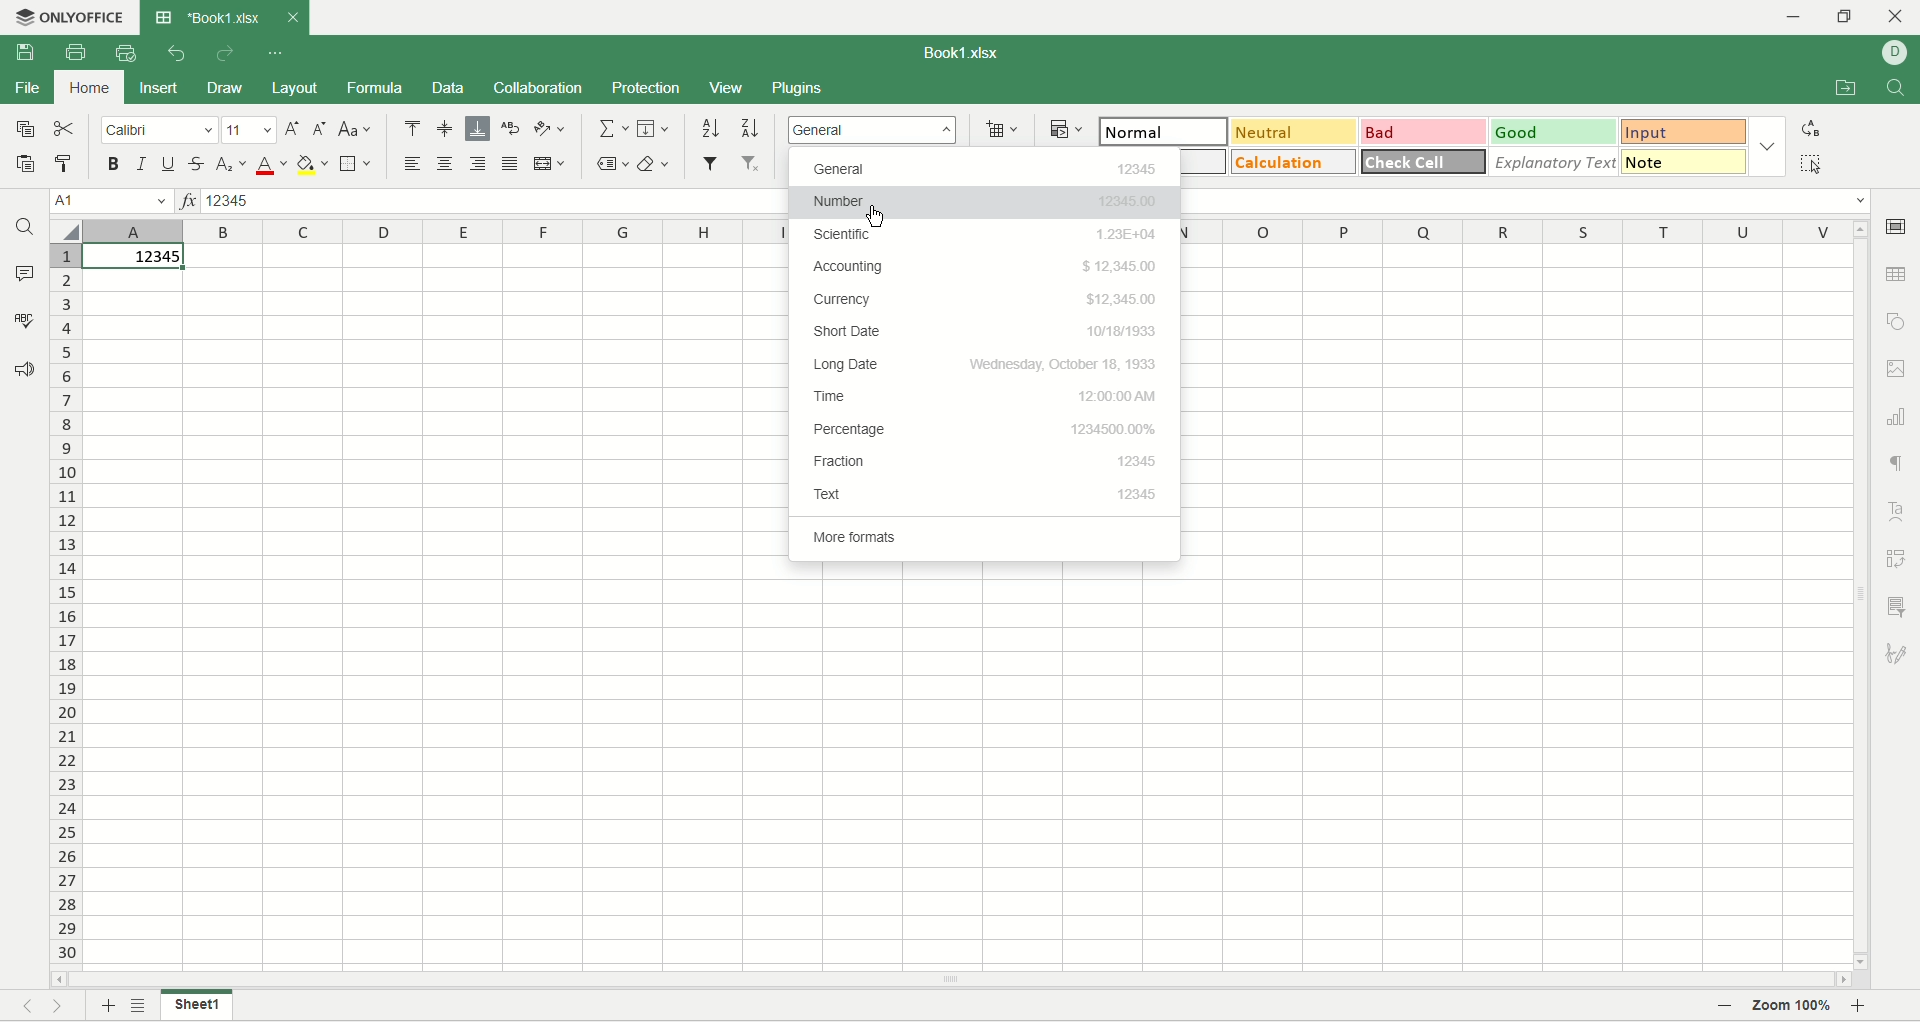  What do you see at coordinates (76, 52) in the screenshot?
I see `print` at bounding box center [76, 52].